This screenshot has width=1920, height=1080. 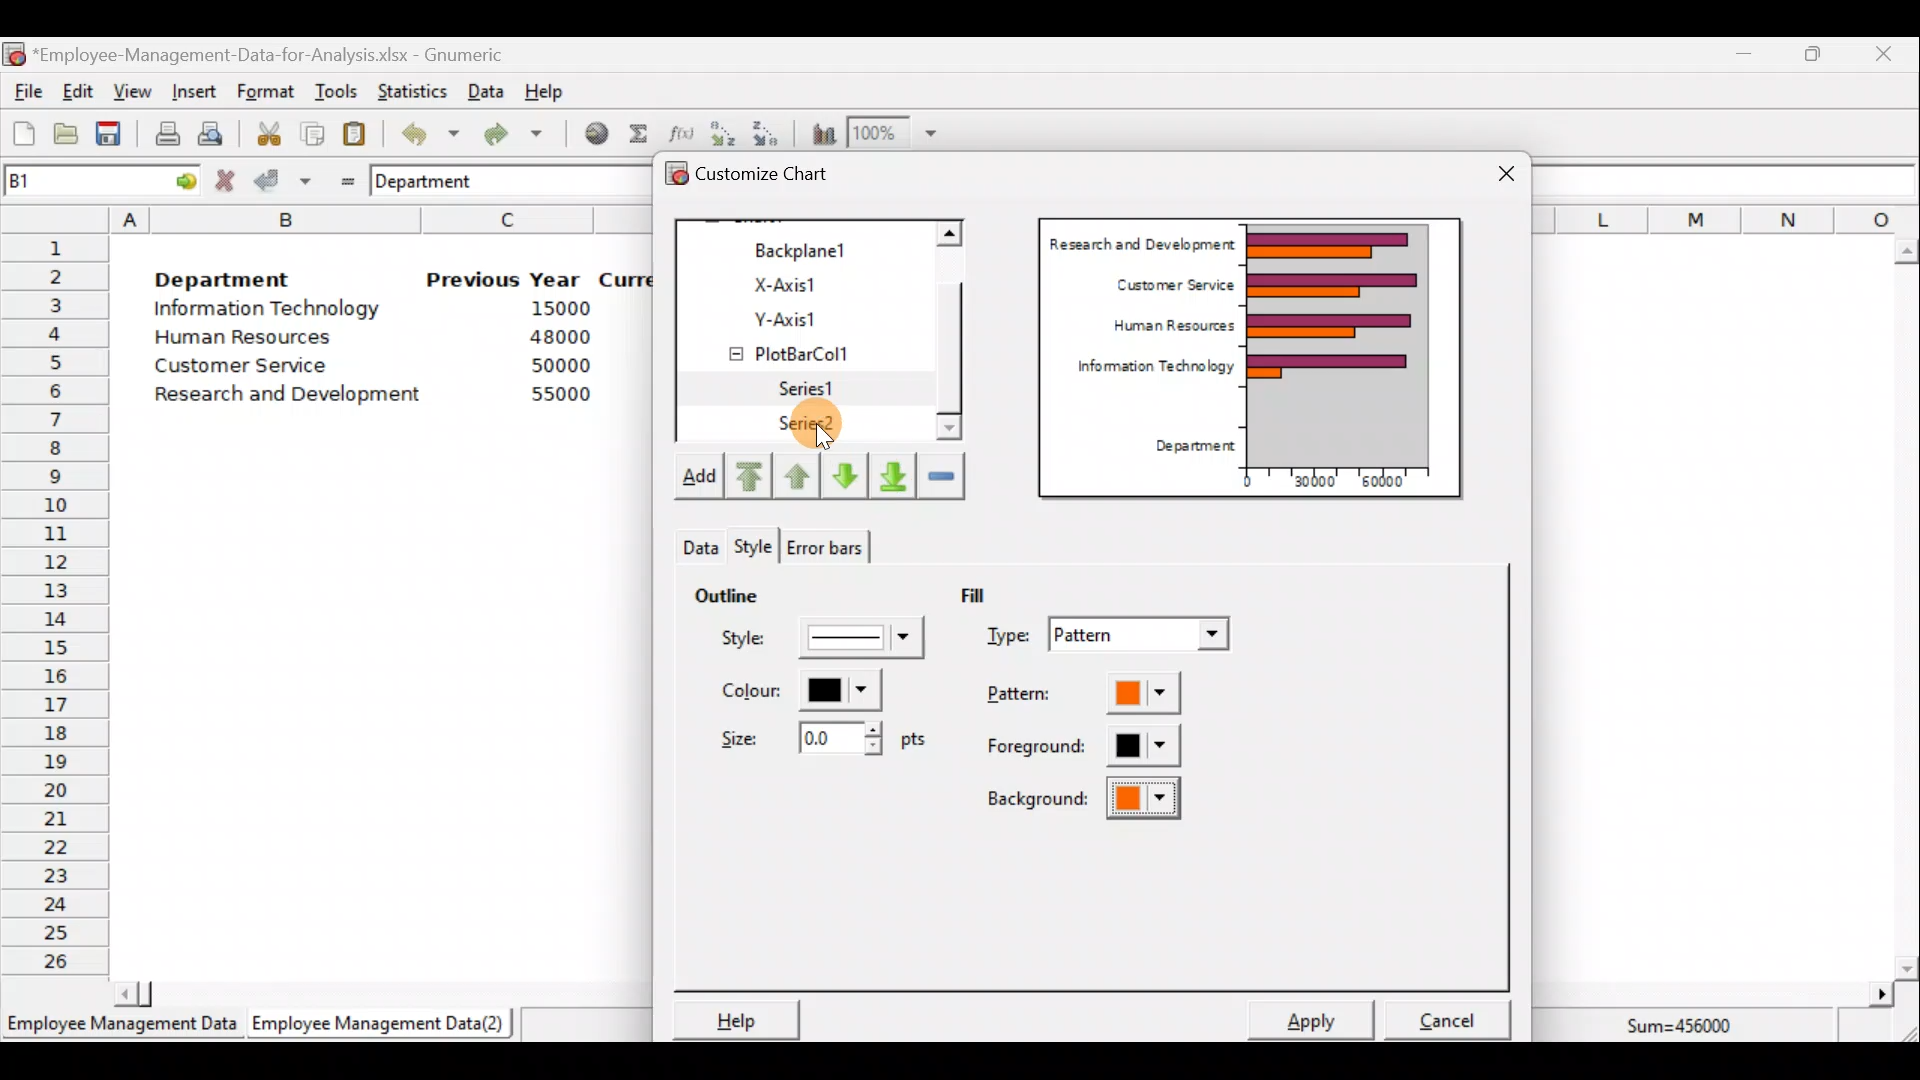 I want to click on Pattern, so click(x=1102, y=695).